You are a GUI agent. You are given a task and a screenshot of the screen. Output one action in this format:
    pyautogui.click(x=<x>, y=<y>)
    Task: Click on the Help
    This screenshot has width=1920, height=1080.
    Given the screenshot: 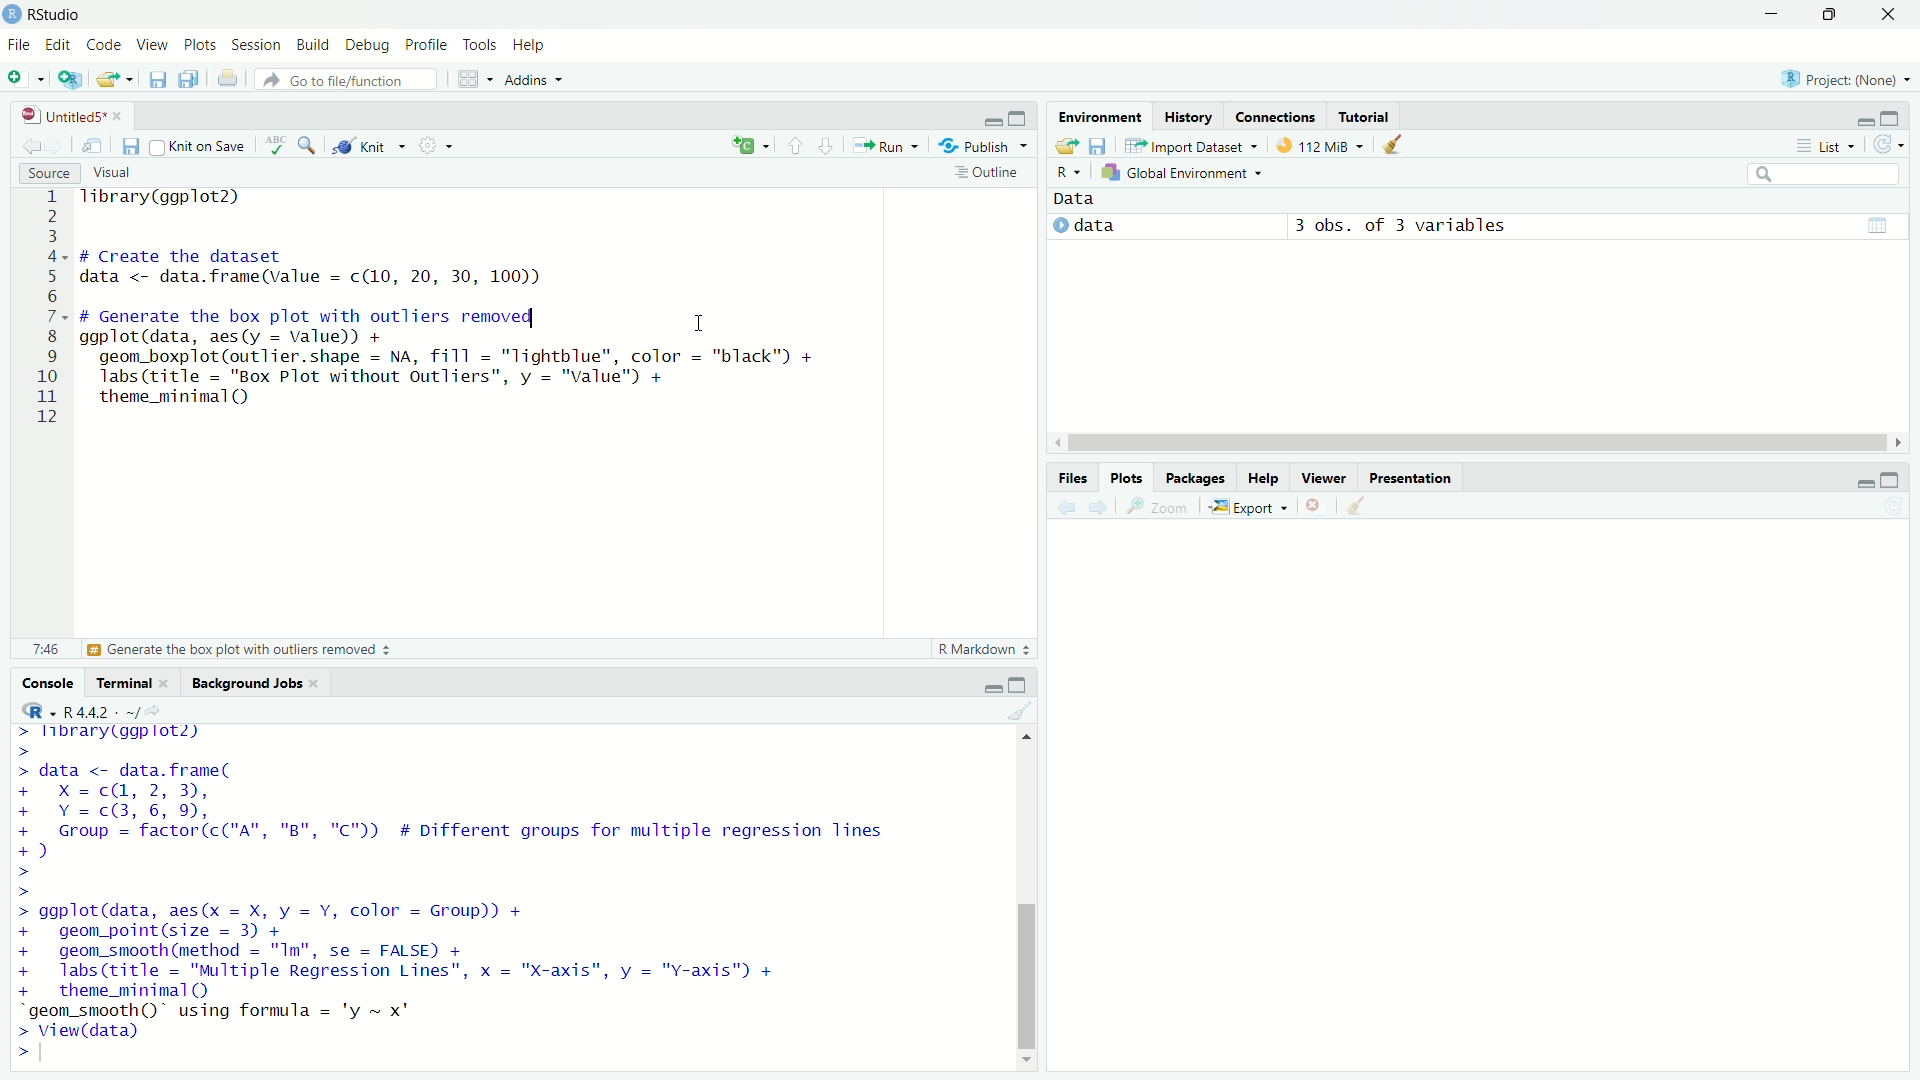 What is the action you would take?
    pyautogui.click(x=1260, y=477)
    